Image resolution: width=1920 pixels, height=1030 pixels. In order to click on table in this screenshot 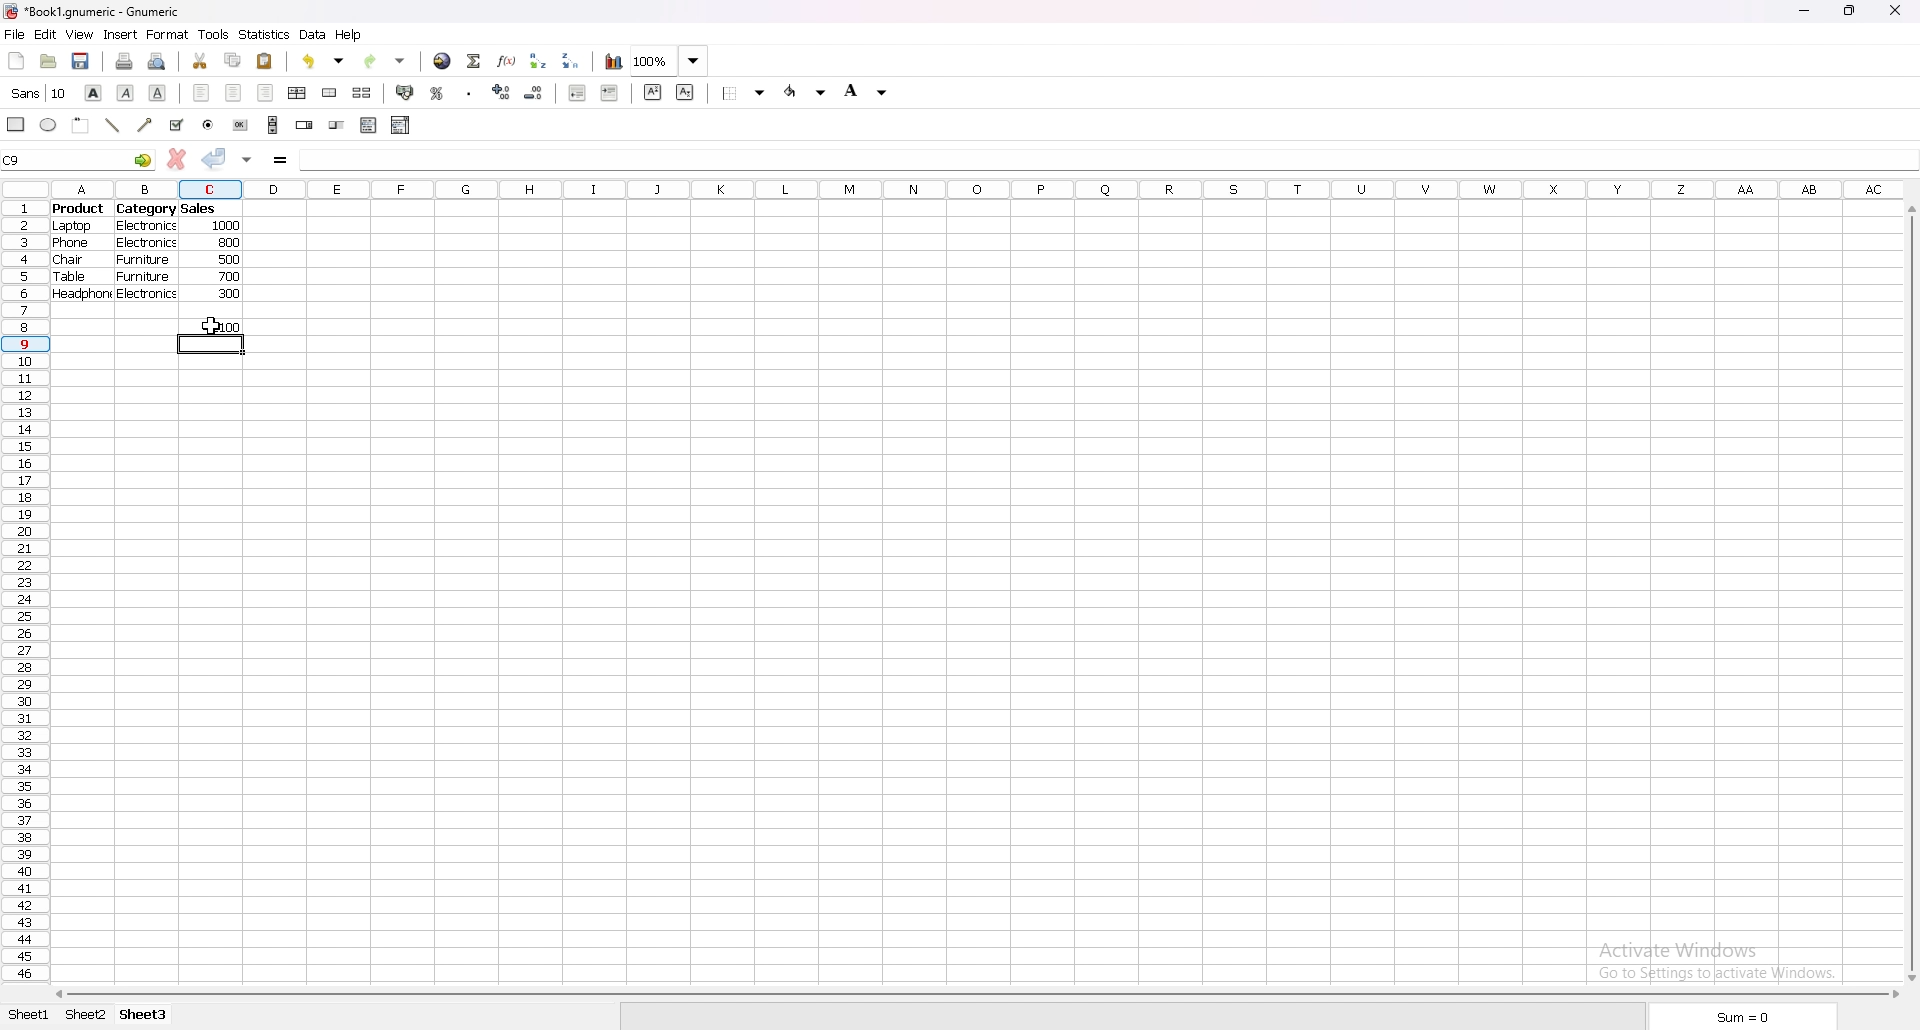, I will do `click(71, 276)`.